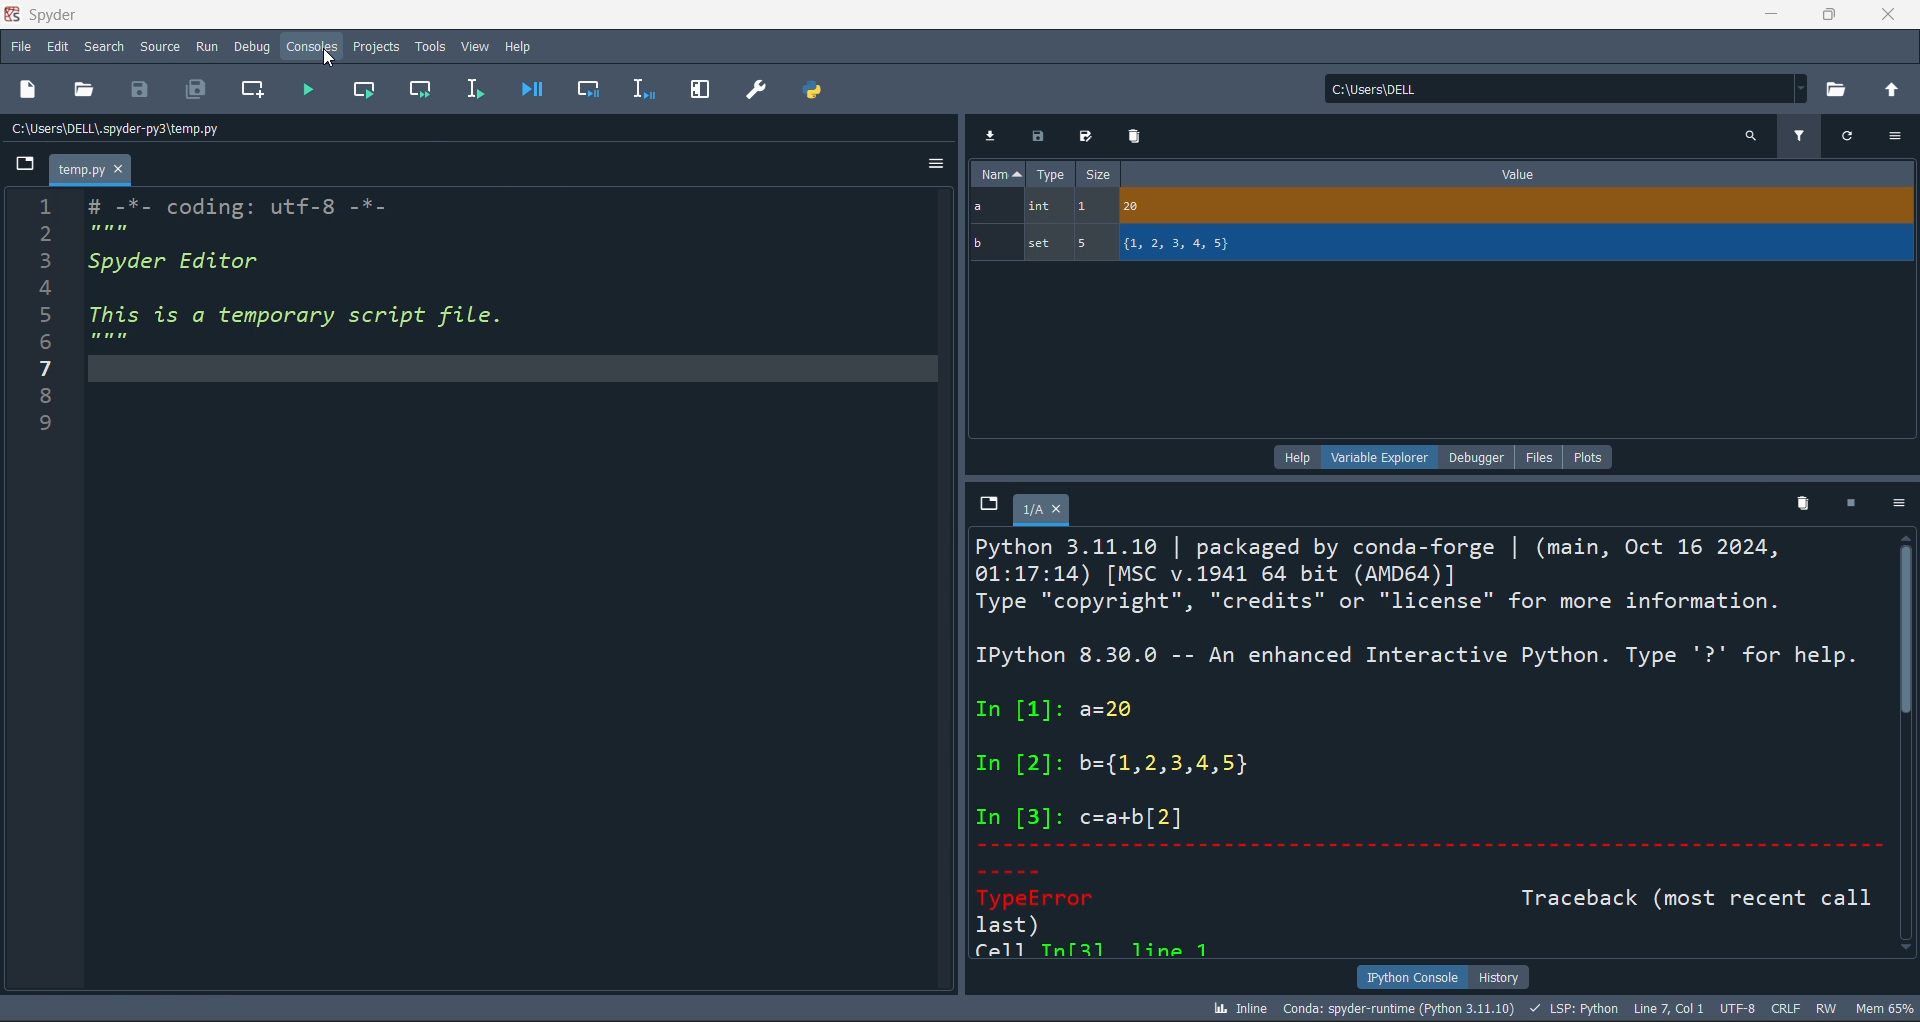 The image size is (1920, 1022). I want to click on run cell and move, so click(425, 90).